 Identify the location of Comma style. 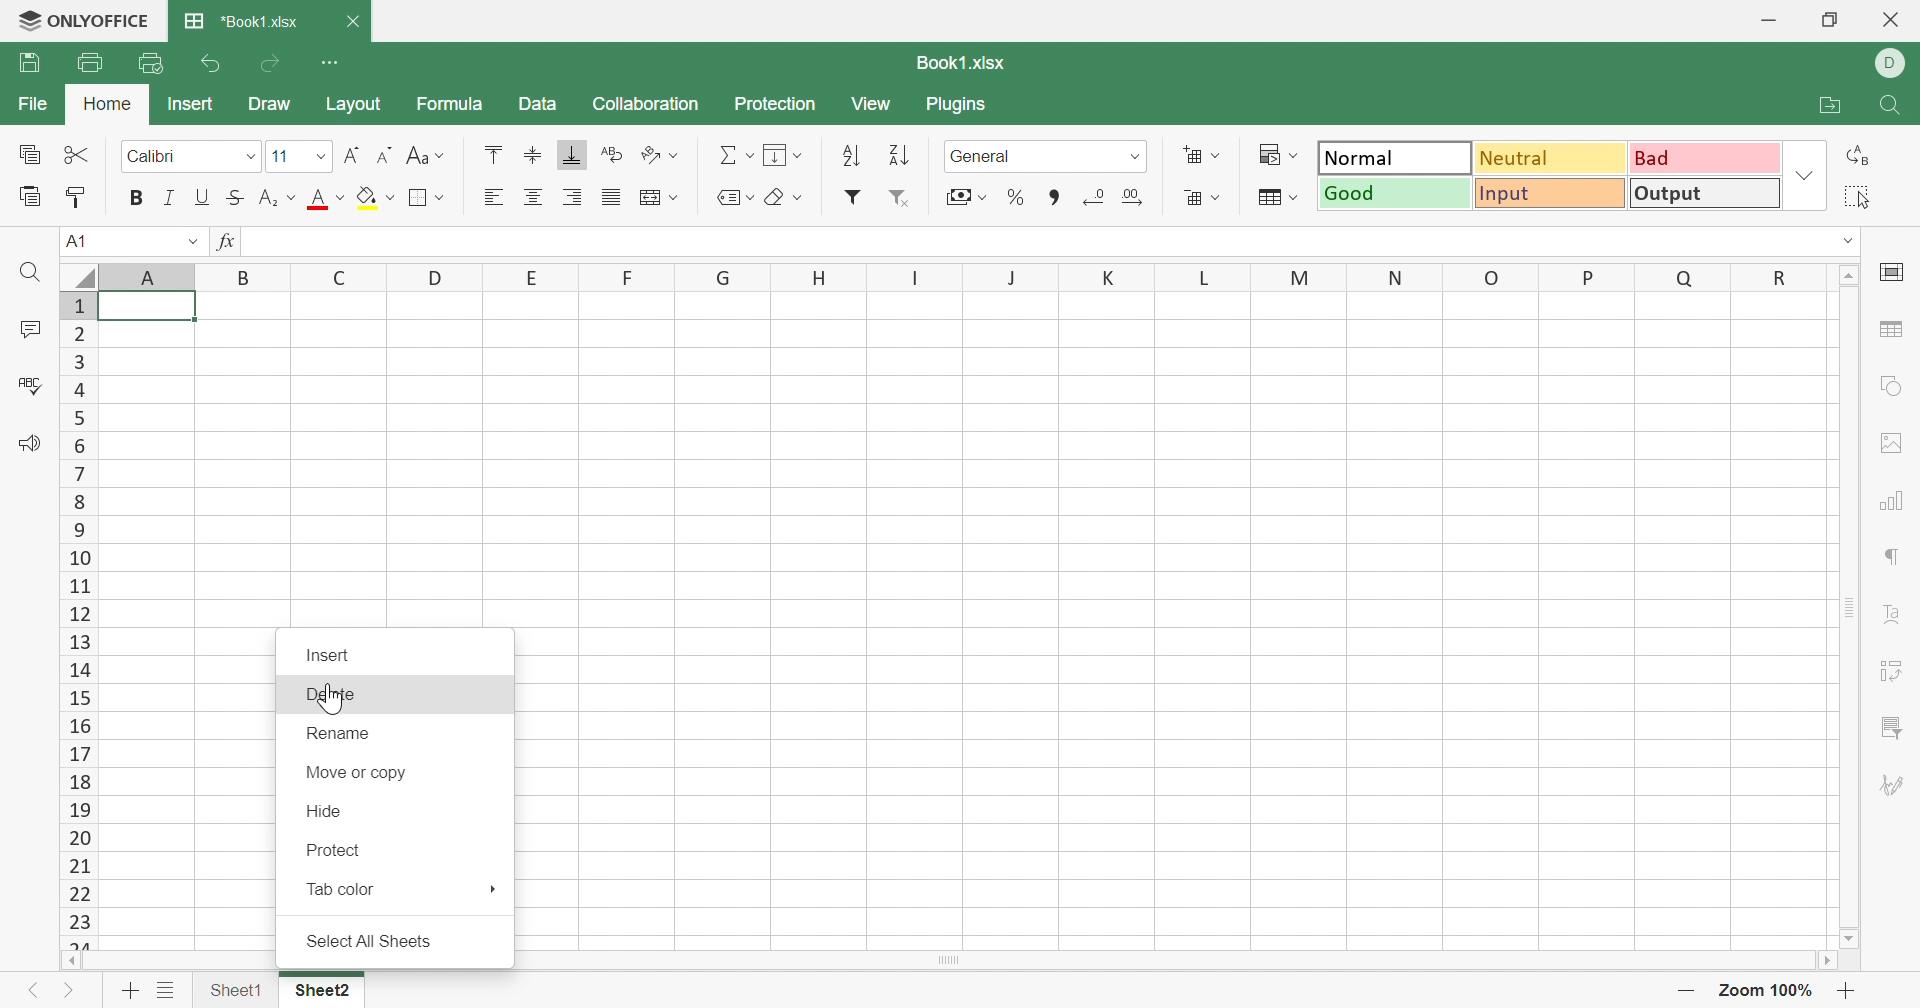
(1055, 196).